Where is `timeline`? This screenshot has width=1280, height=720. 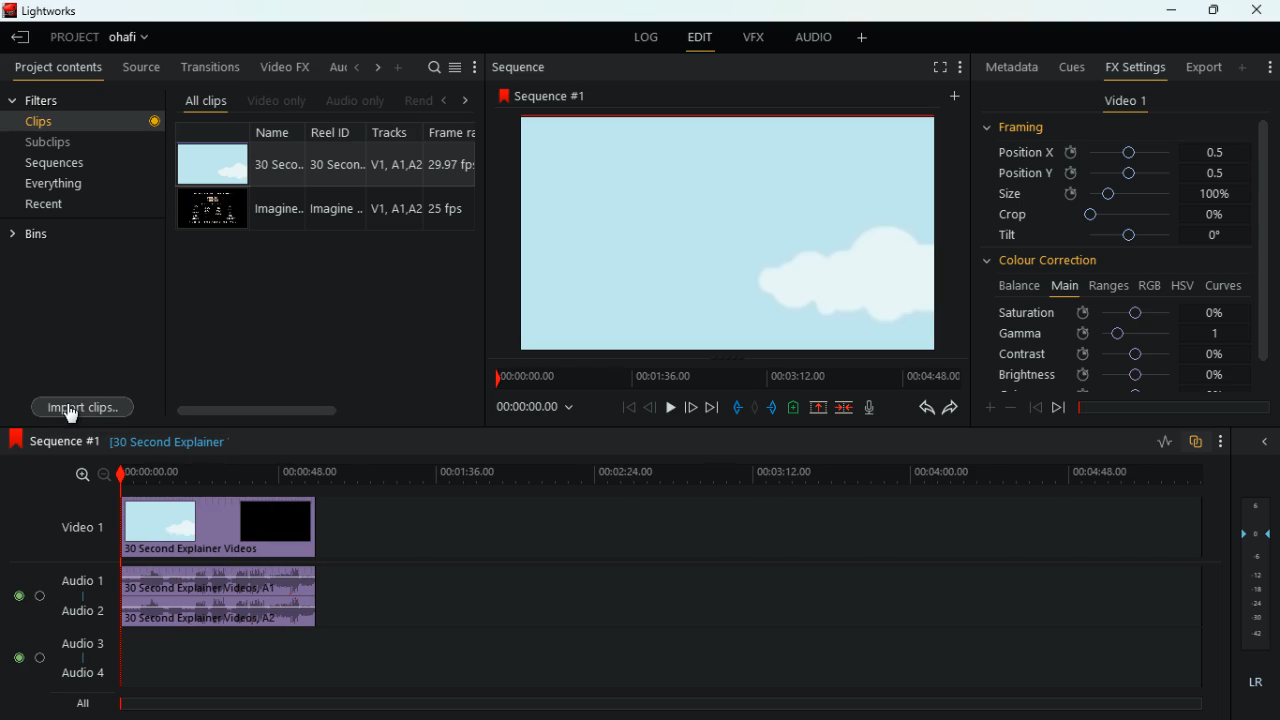
timeline is located at coordinates (725, 377).